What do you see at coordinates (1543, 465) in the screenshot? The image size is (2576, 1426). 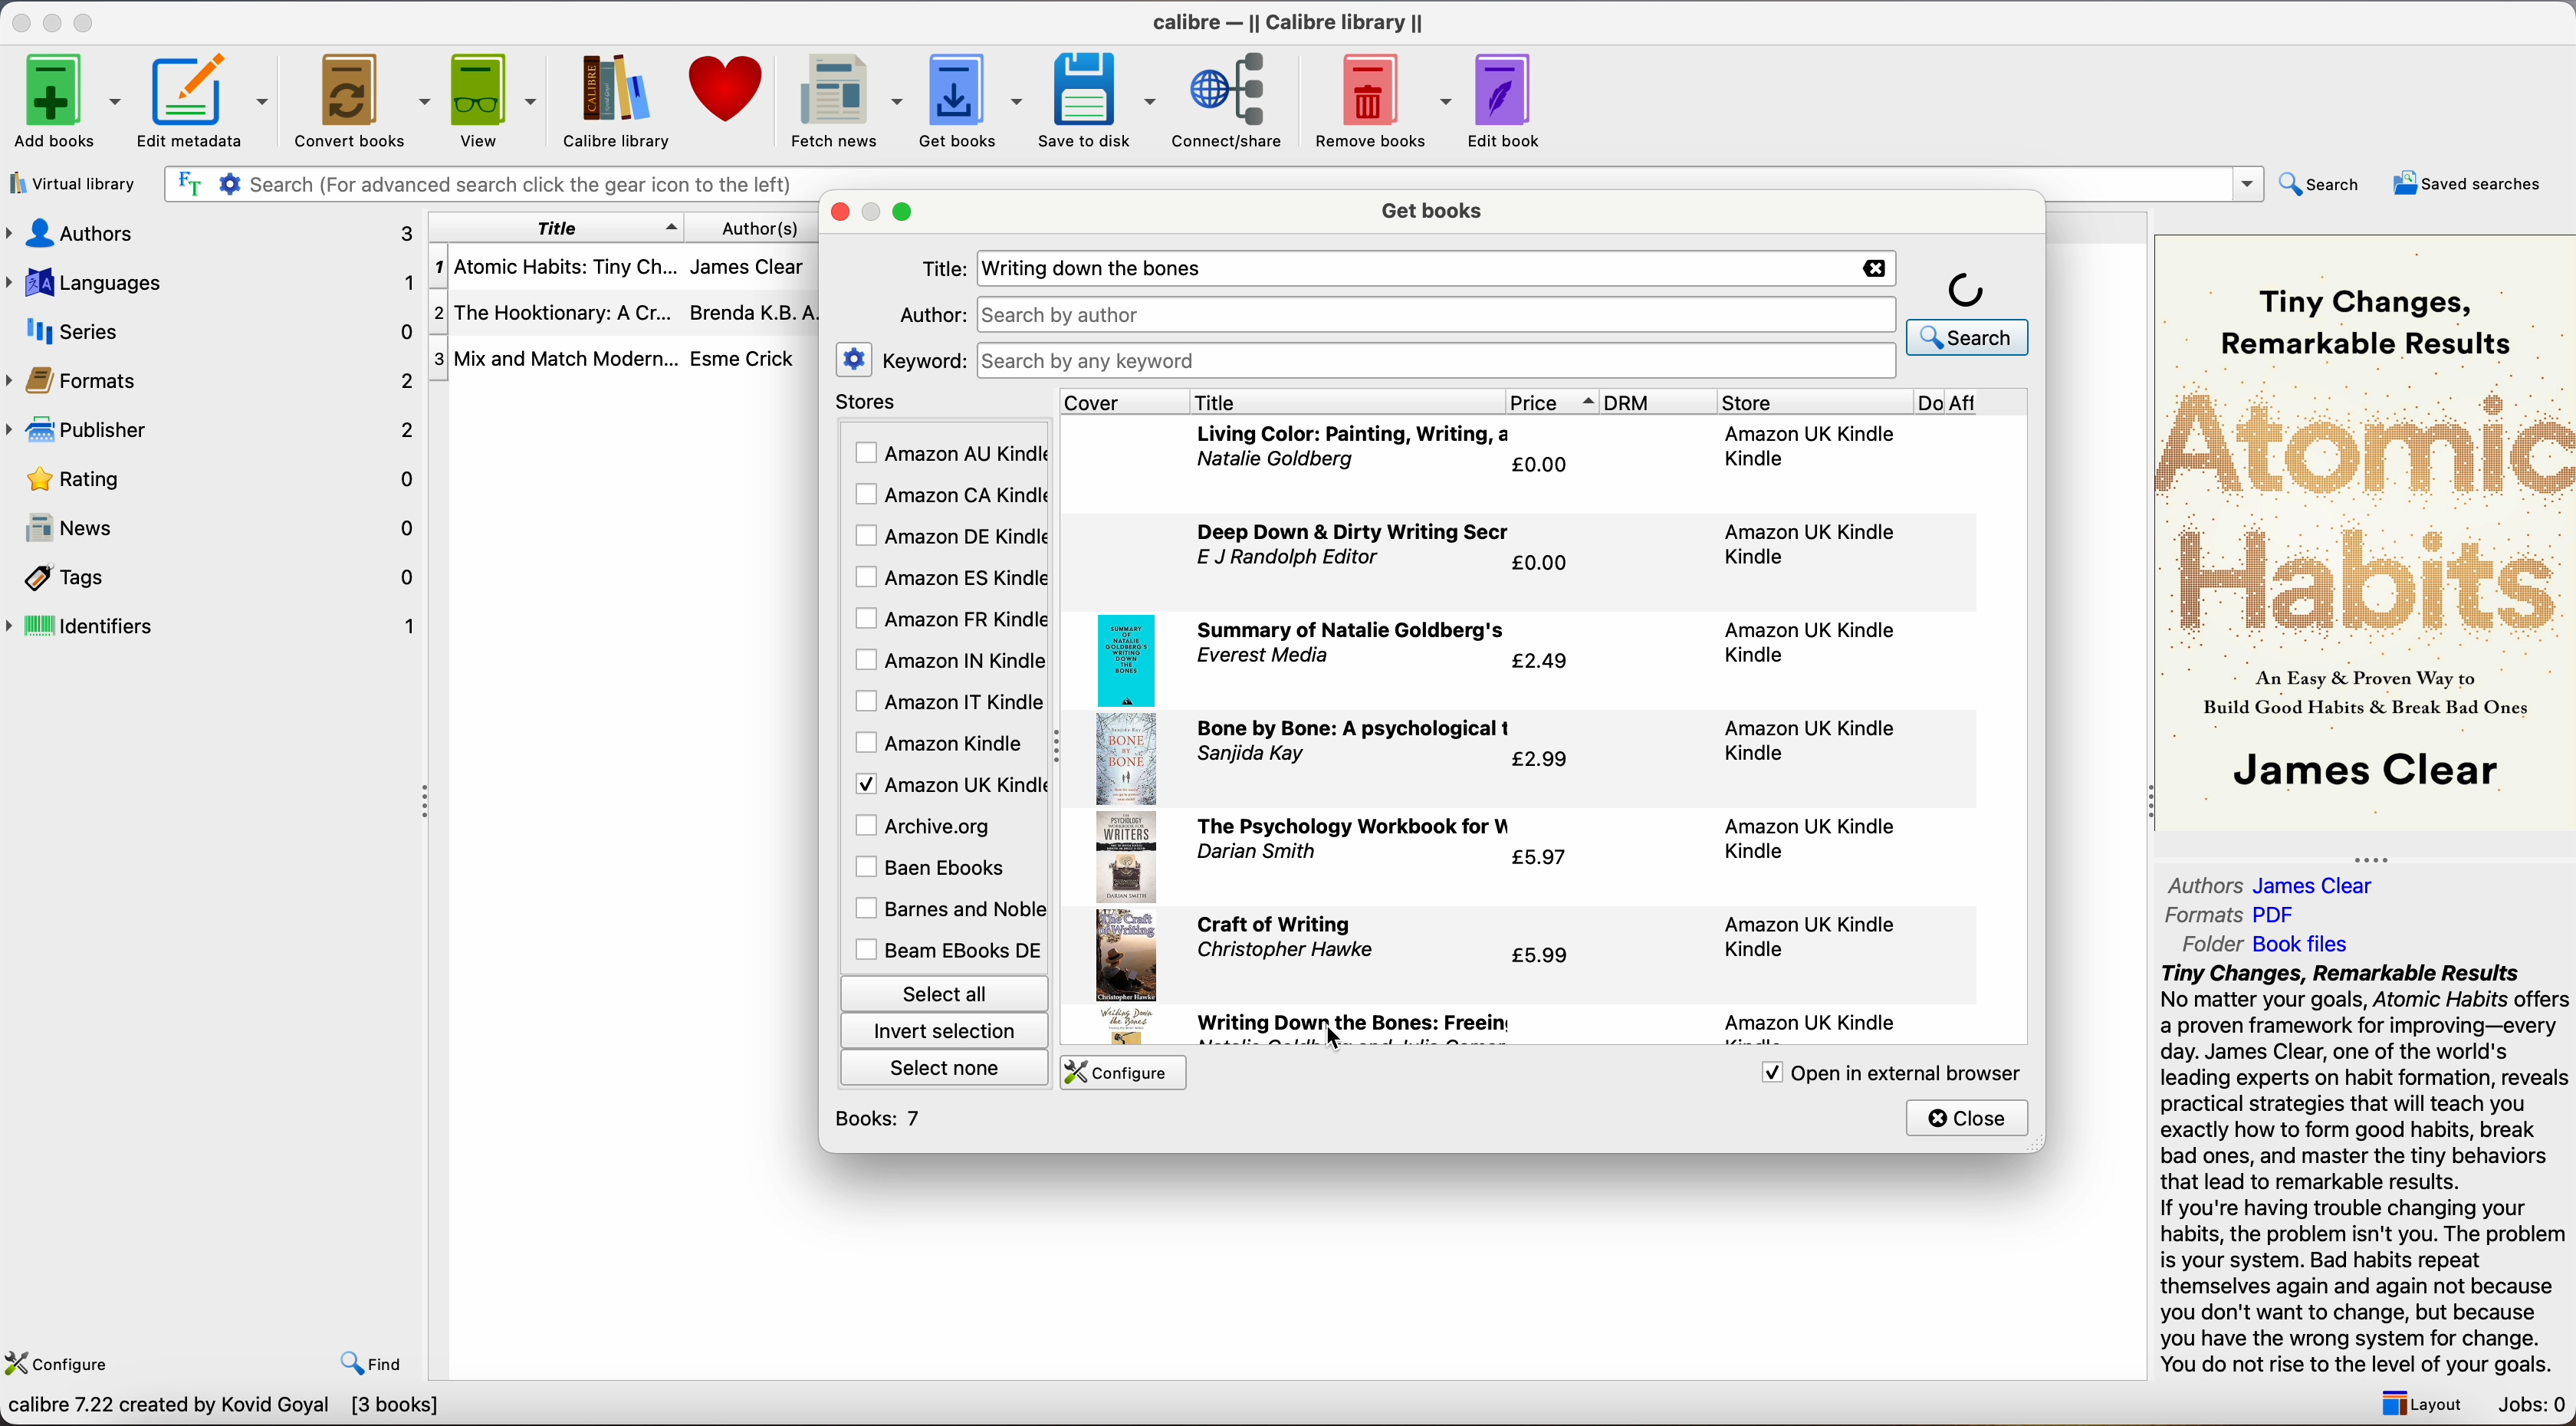 I see `€0.00` at bounding box center [1543, 465].